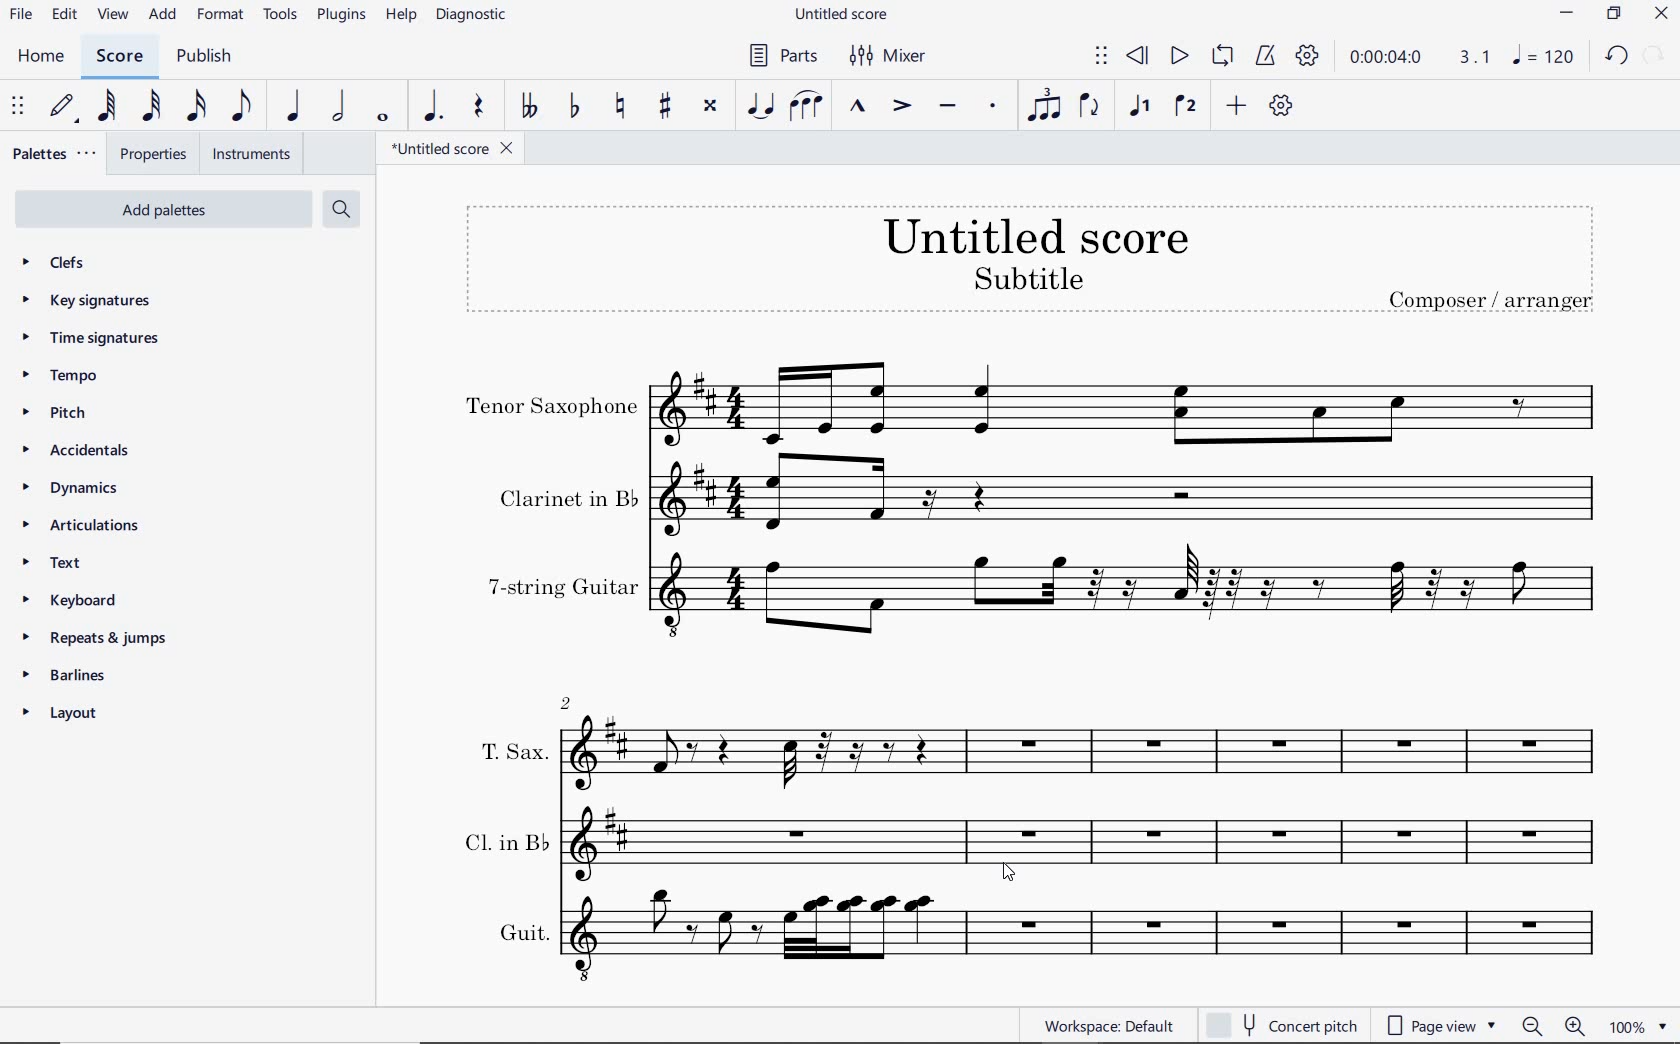 The image size is (1680, 1044). I want to click on HOME, so click(41, 57).